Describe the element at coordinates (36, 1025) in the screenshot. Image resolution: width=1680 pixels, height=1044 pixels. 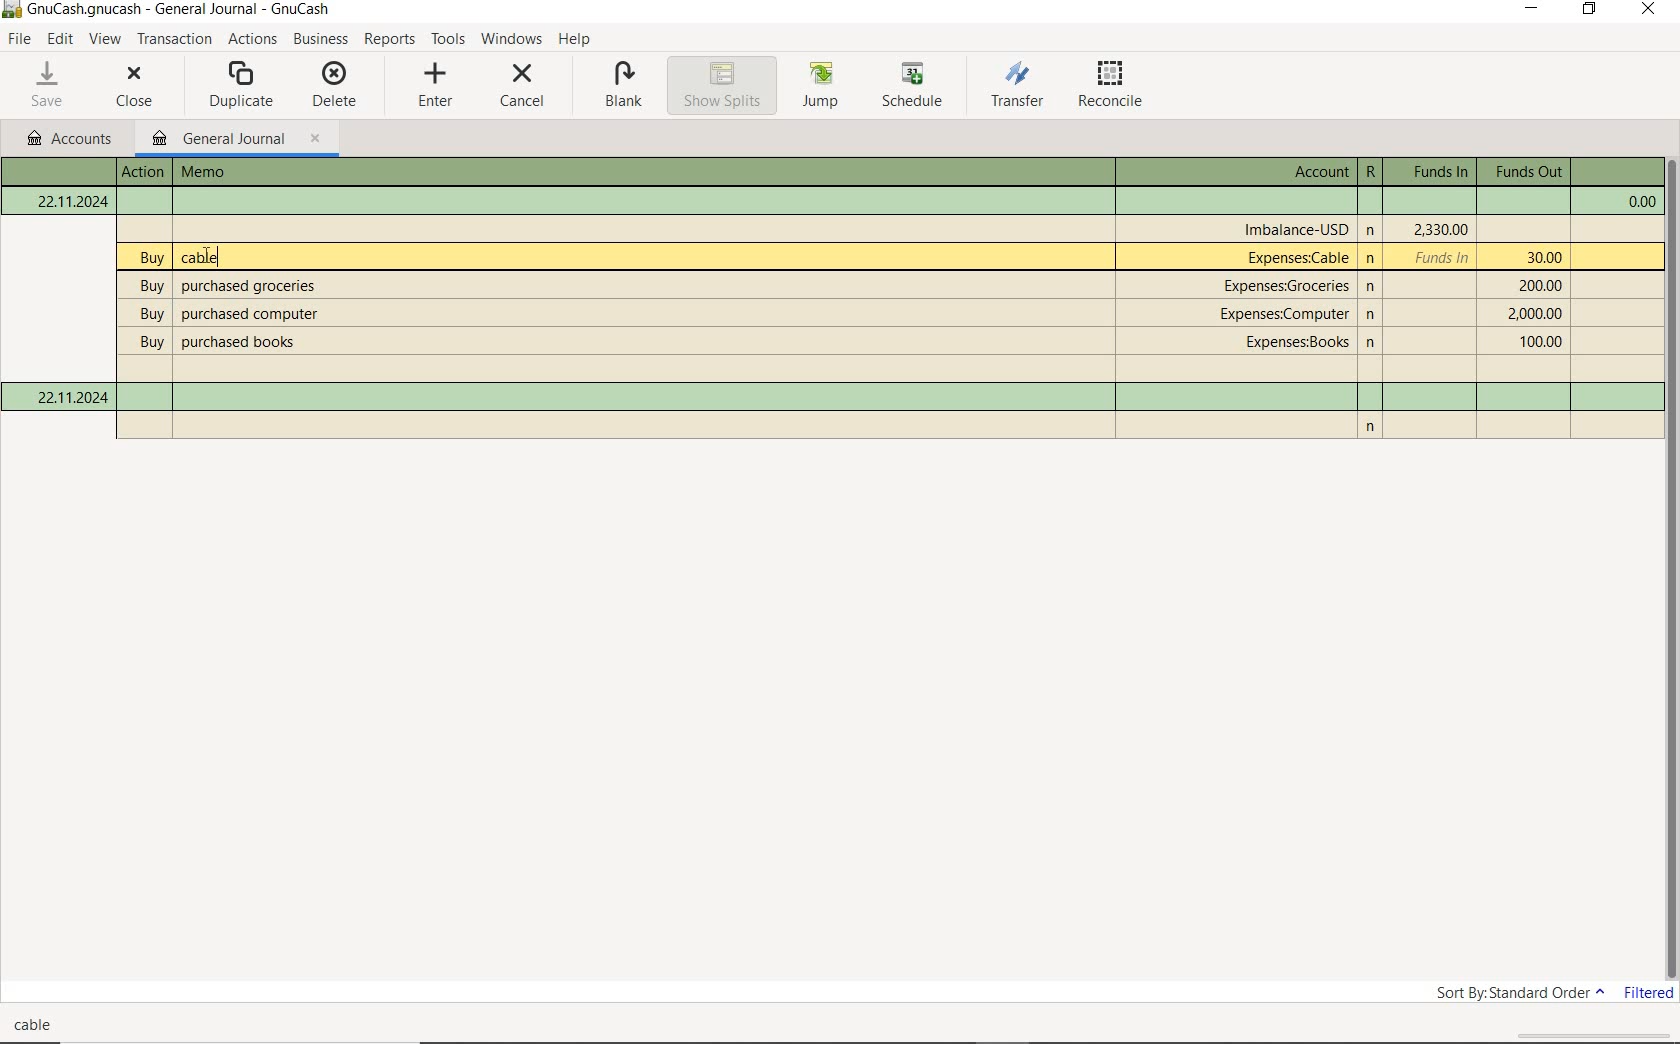
I see `Text` at that location.